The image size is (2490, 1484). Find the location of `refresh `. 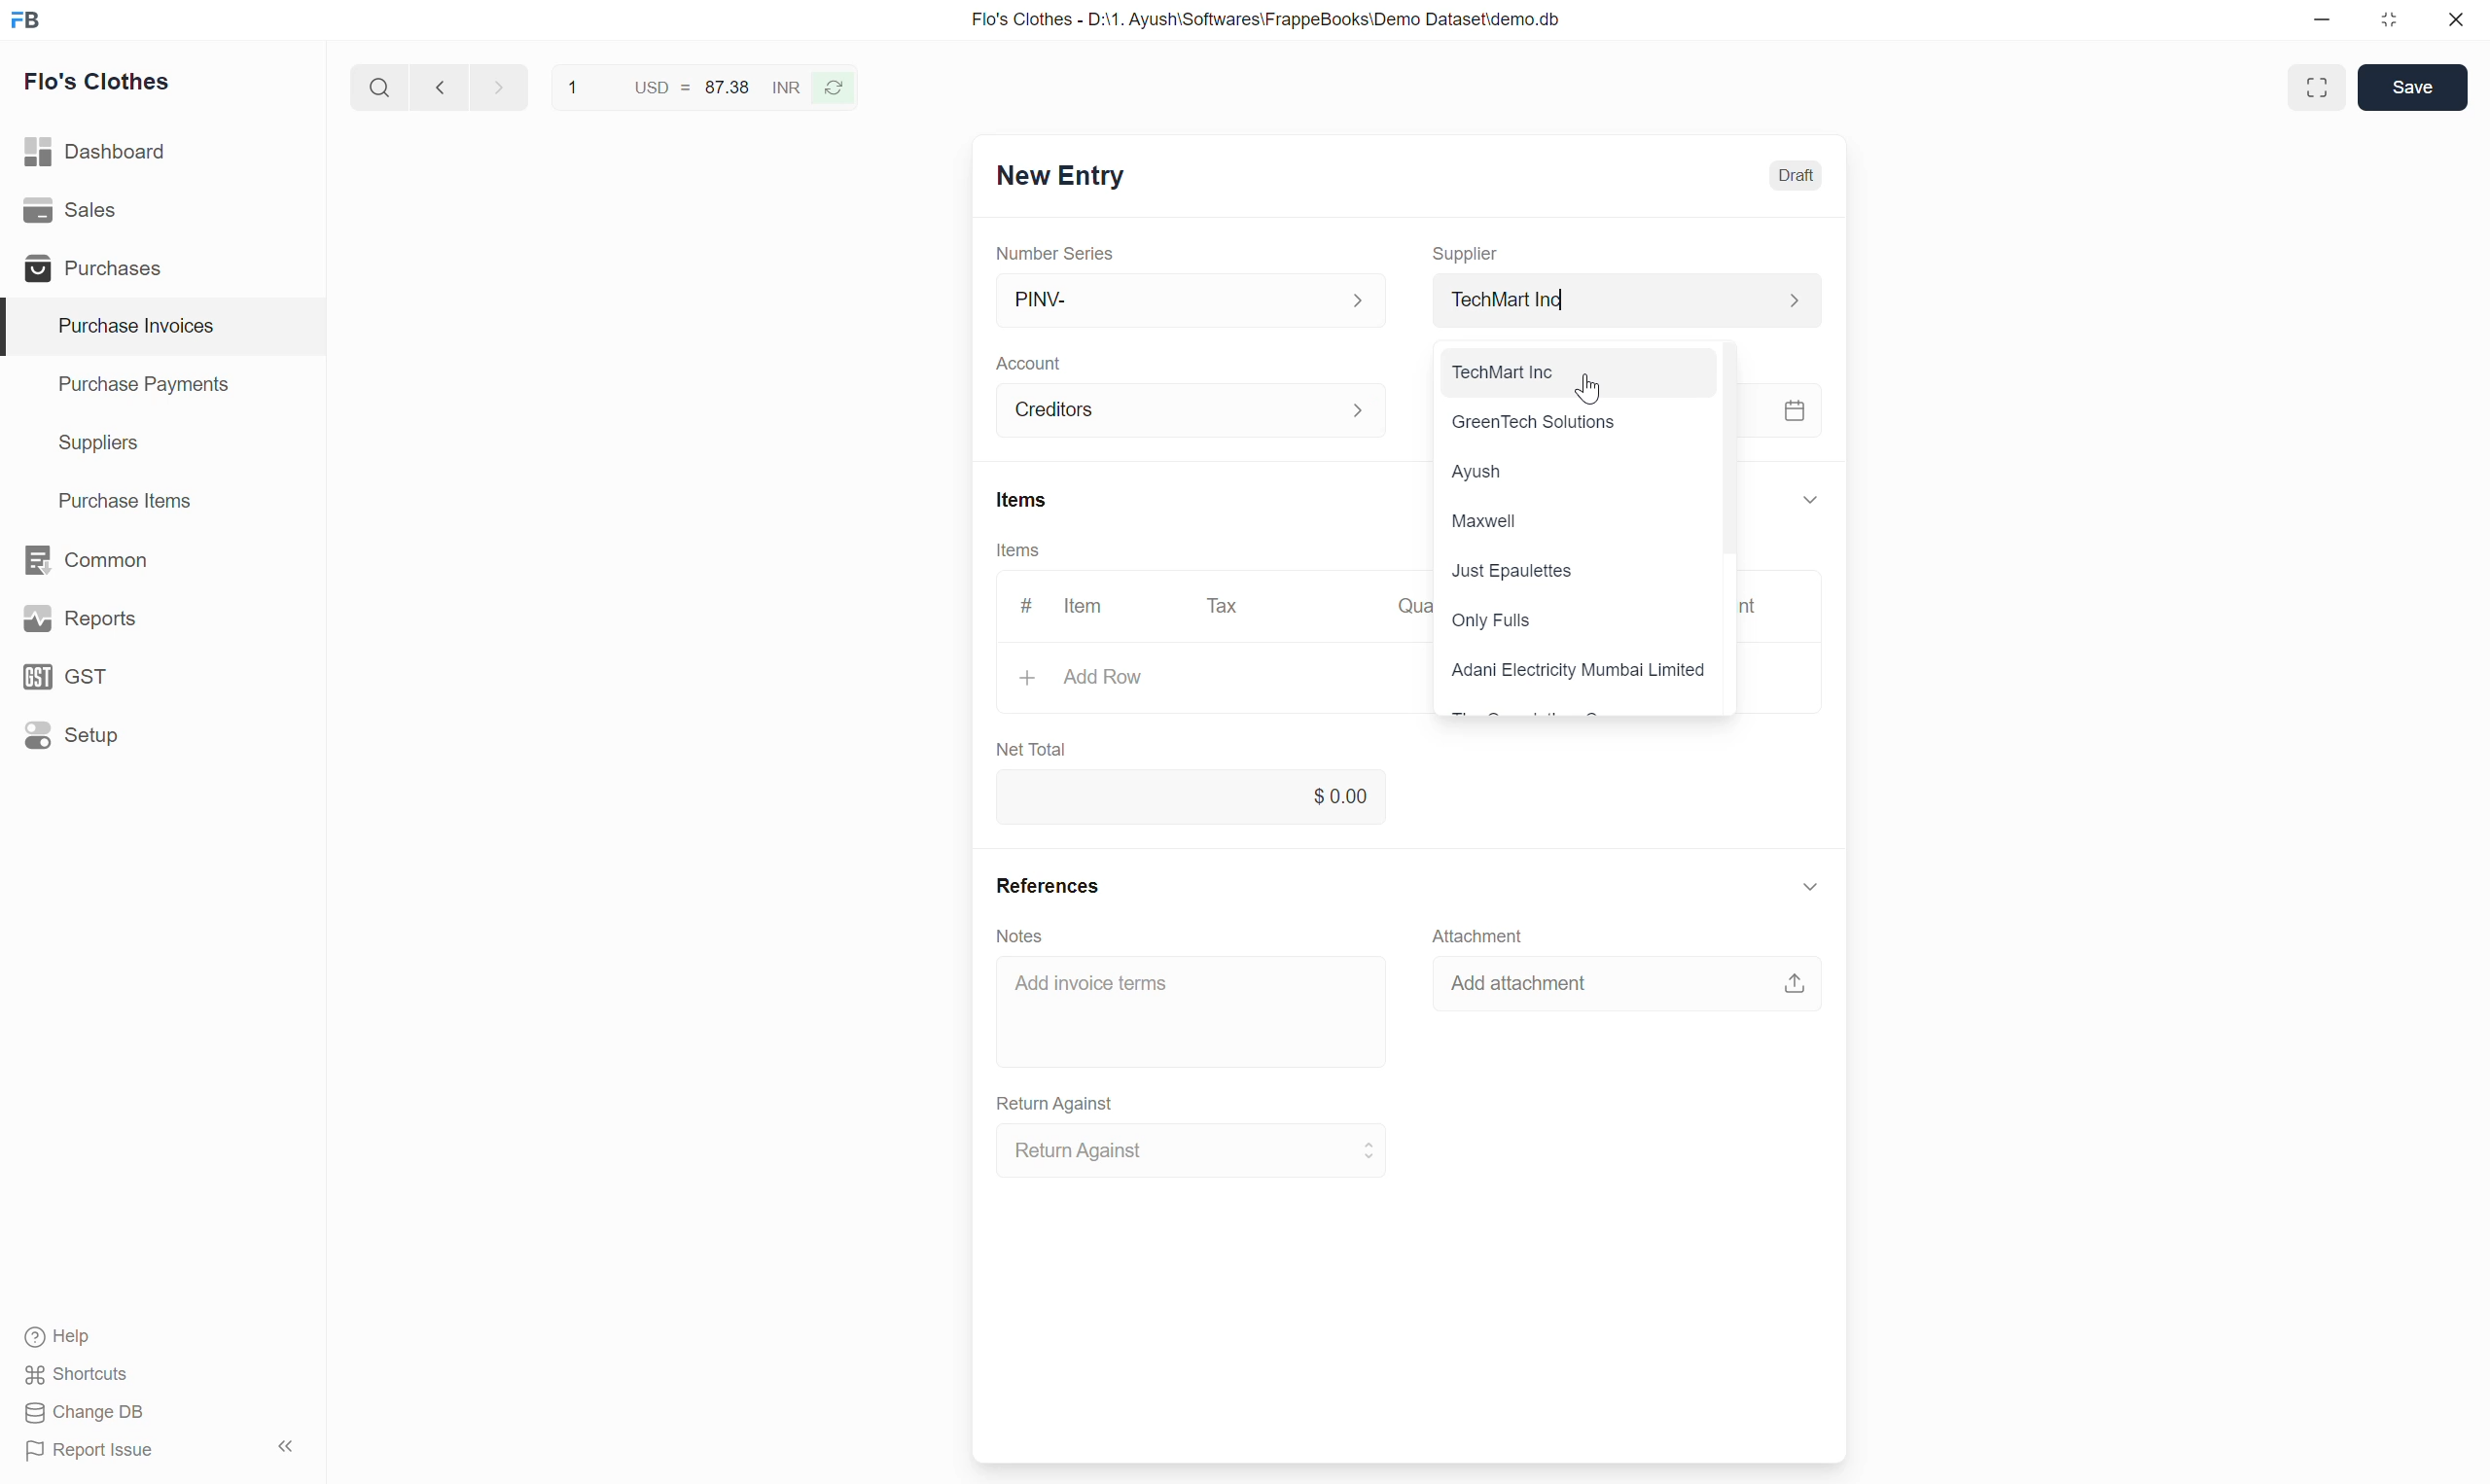

refresh  is located at coordinates (837, 86).